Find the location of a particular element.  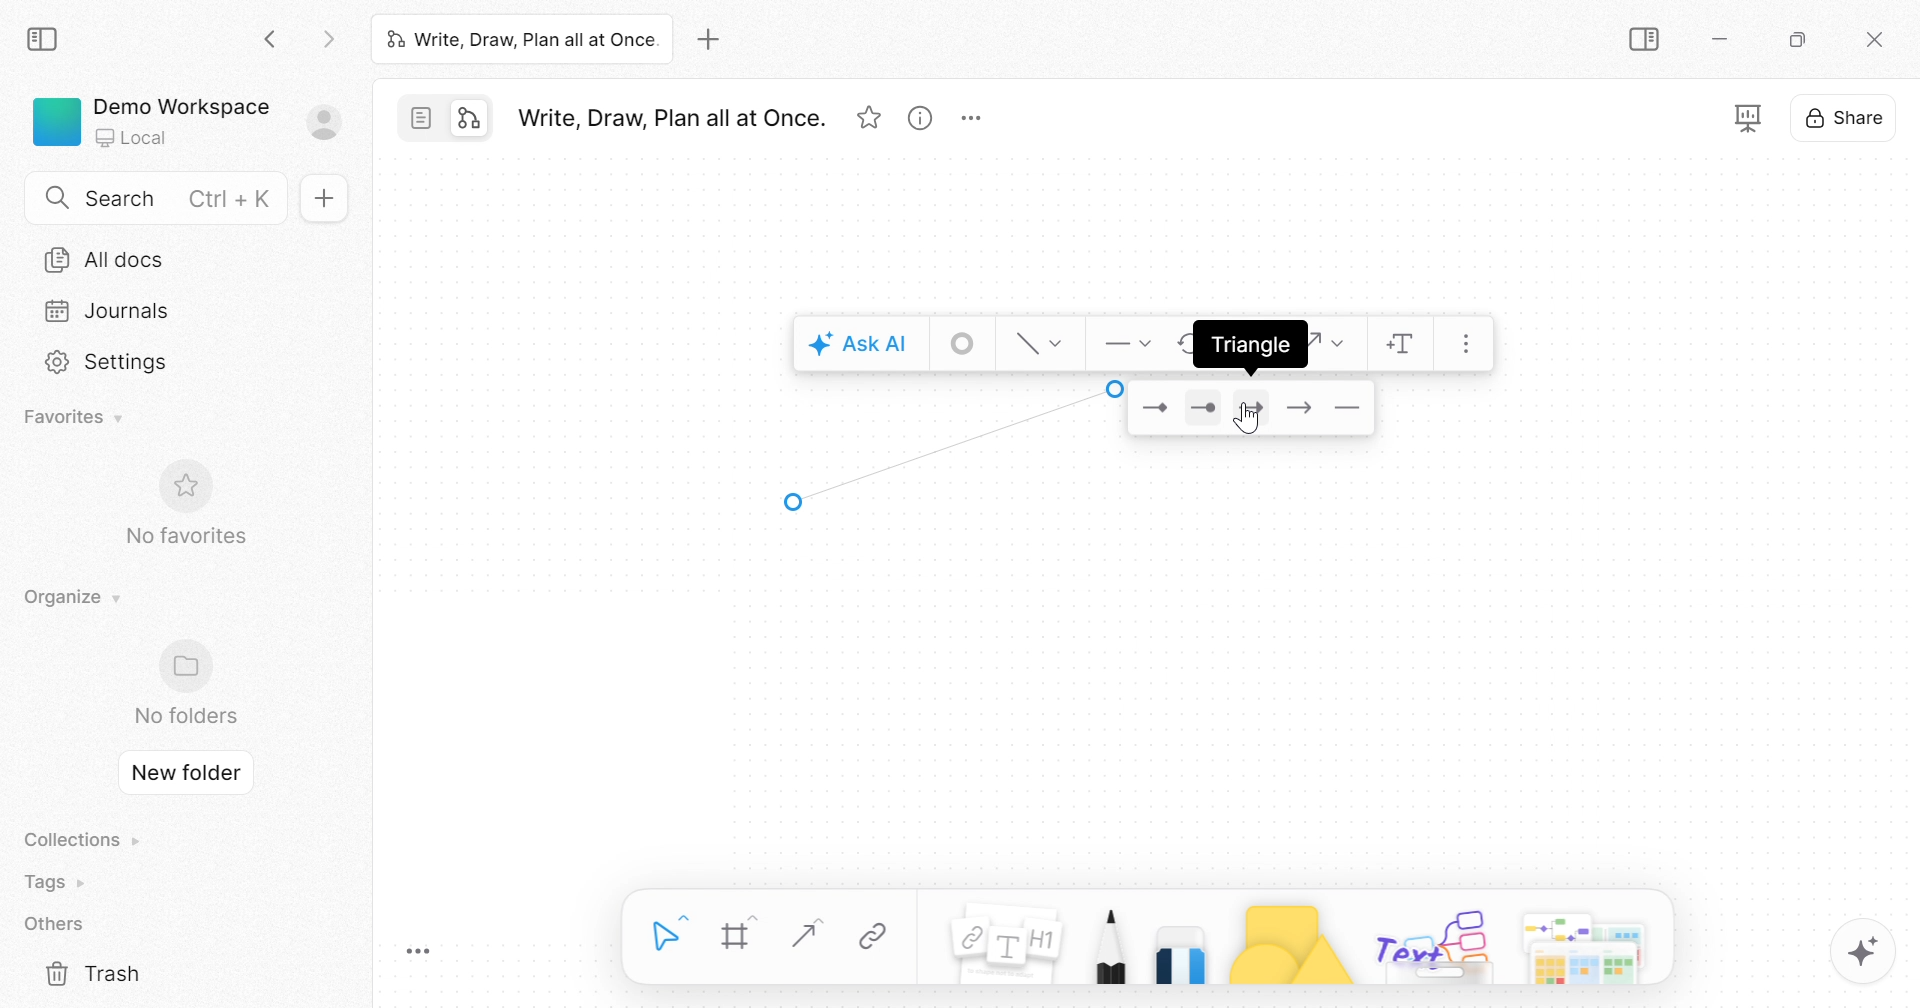

Toggle Zoom Tool Bar is located at coordinates (419, 953).